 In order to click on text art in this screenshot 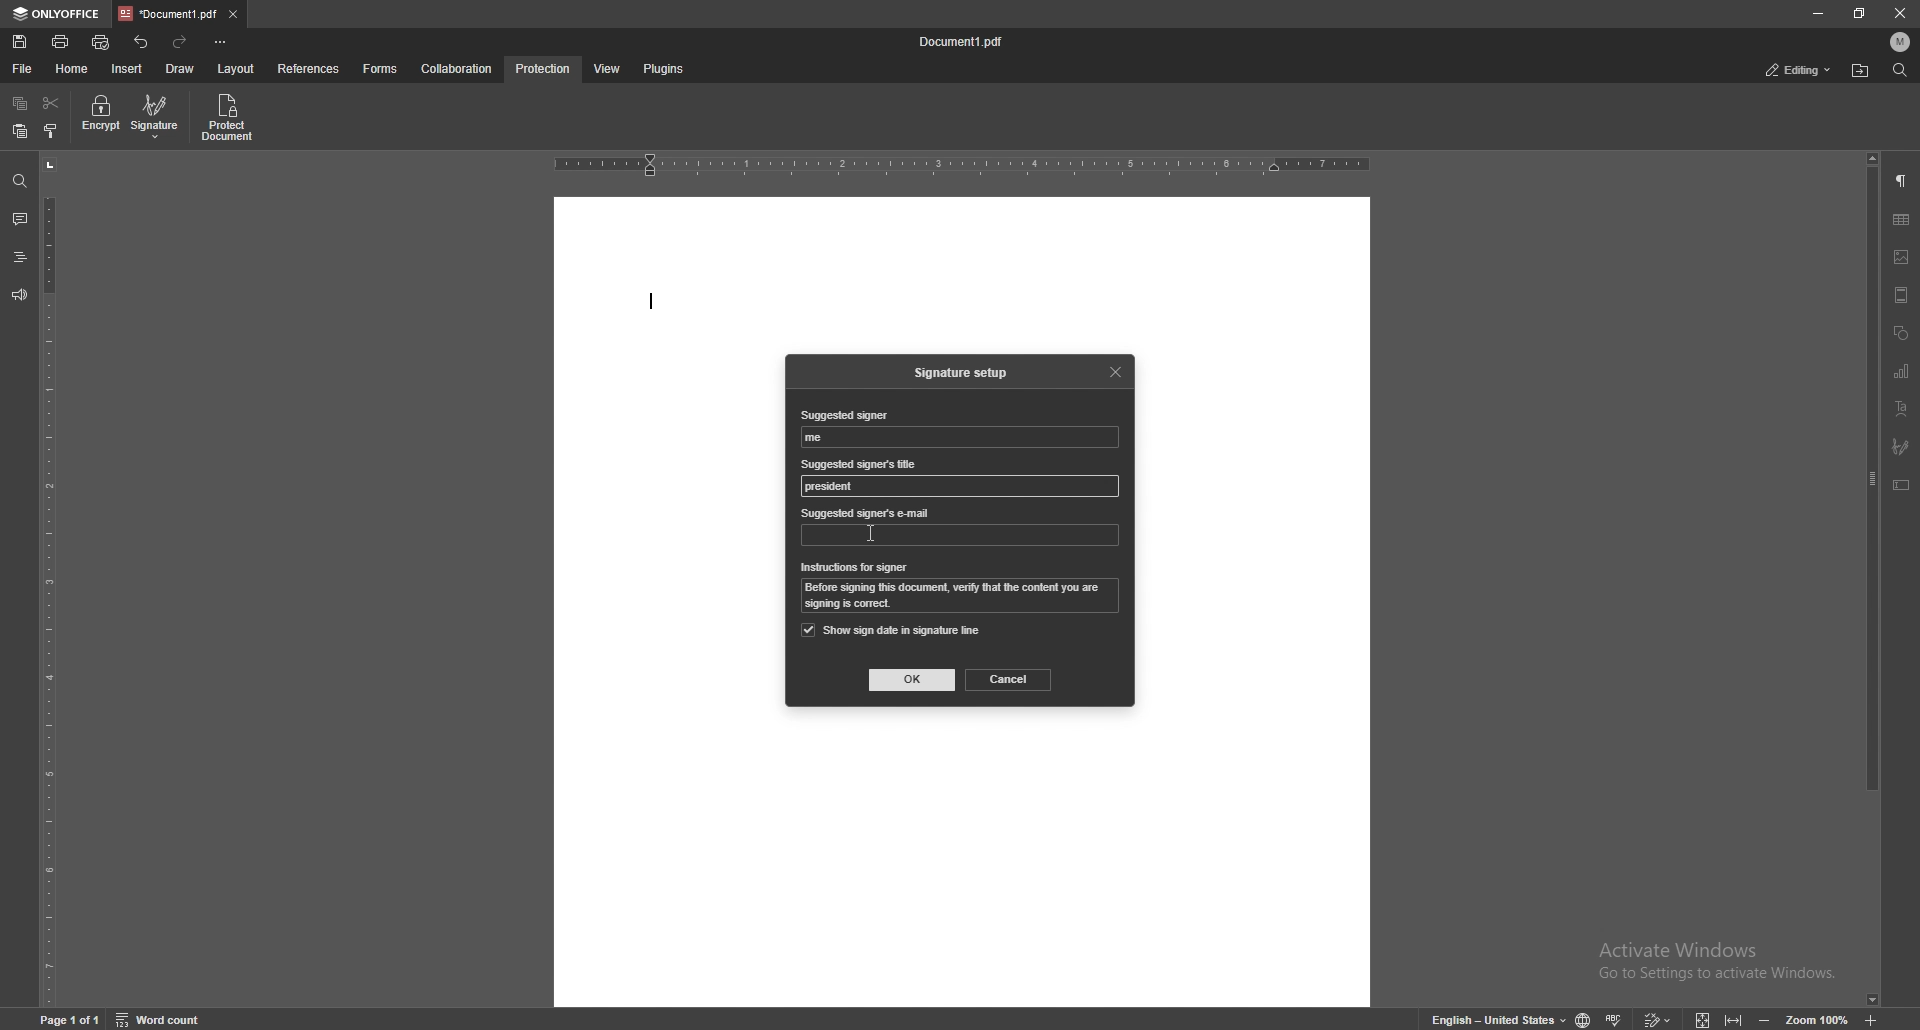, I will do `click(1901, 410)`.